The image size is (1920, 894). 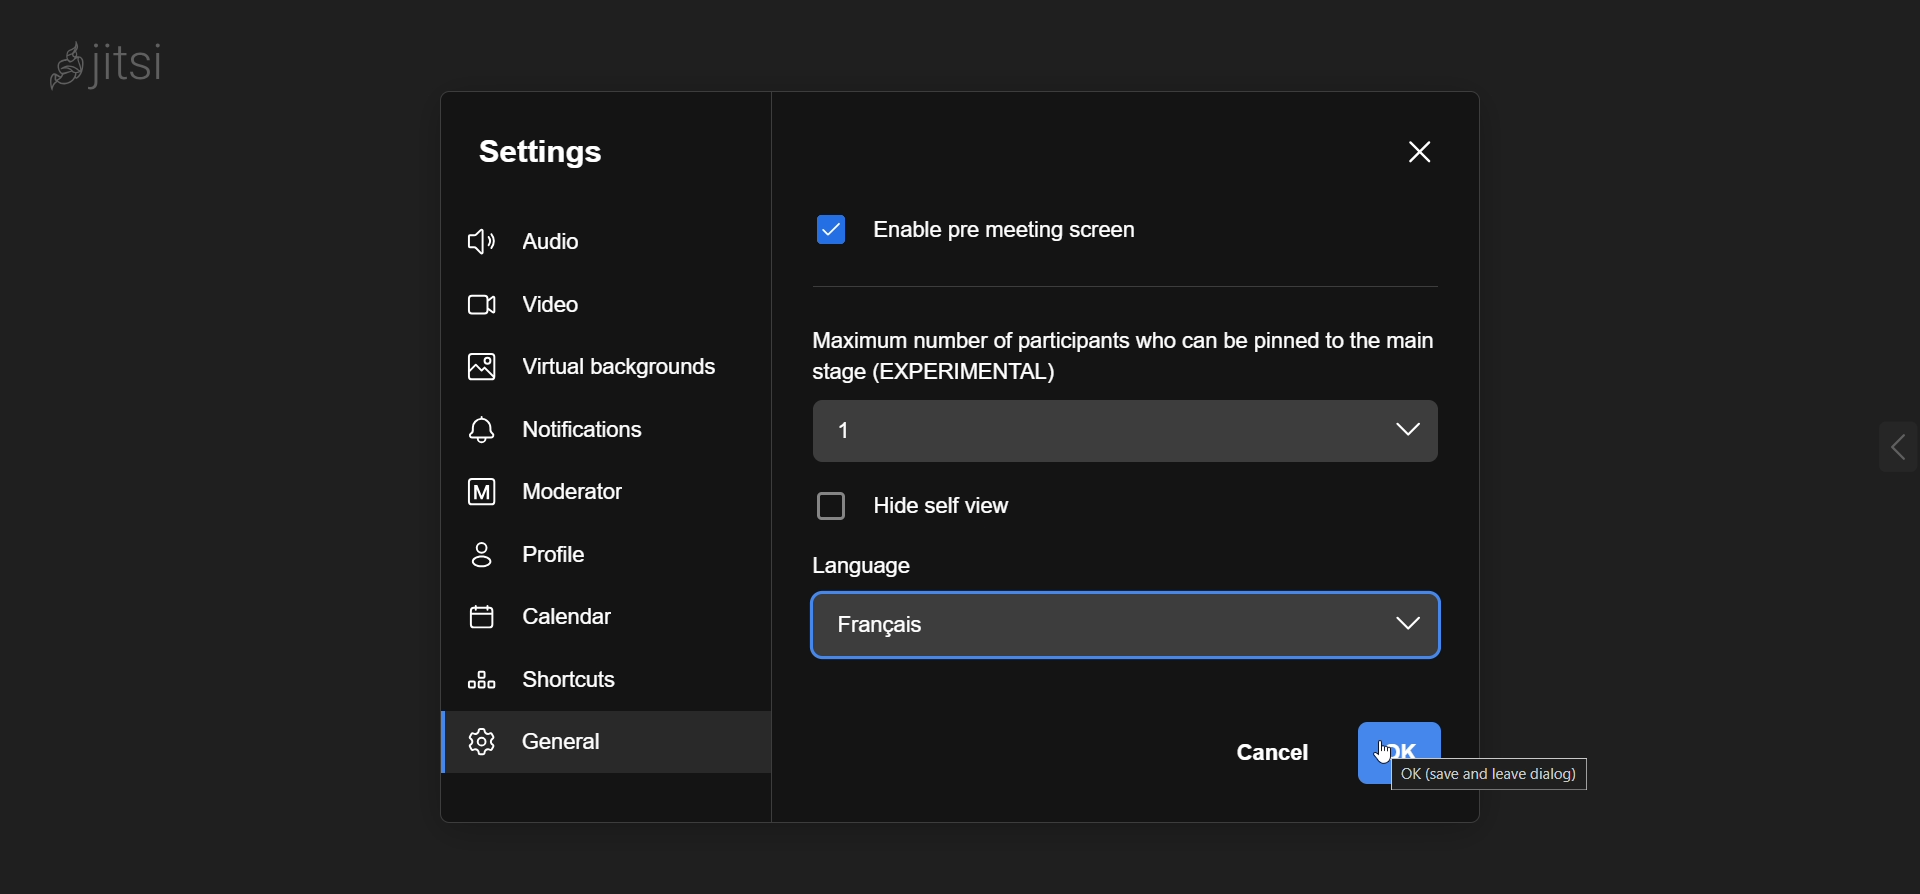 I want to click on notifications, so click(x=570, y=430).